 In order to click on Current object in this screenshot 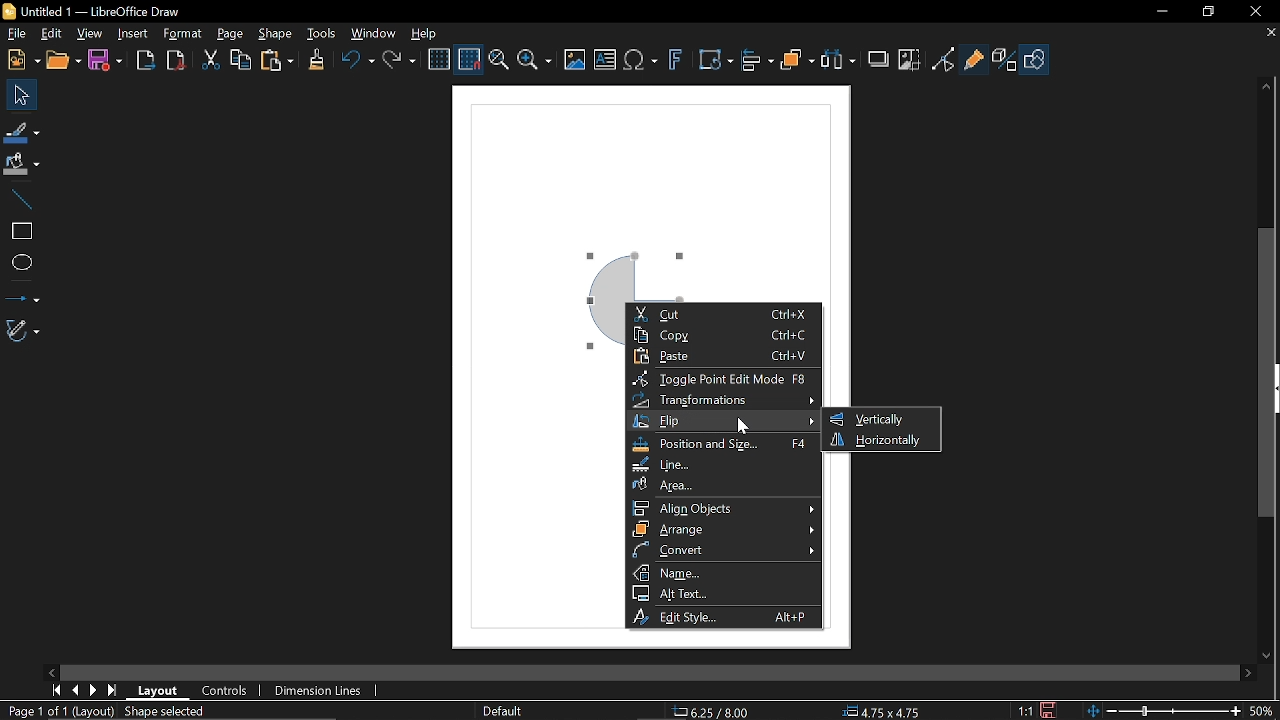, I will do `click(634, 271)`.